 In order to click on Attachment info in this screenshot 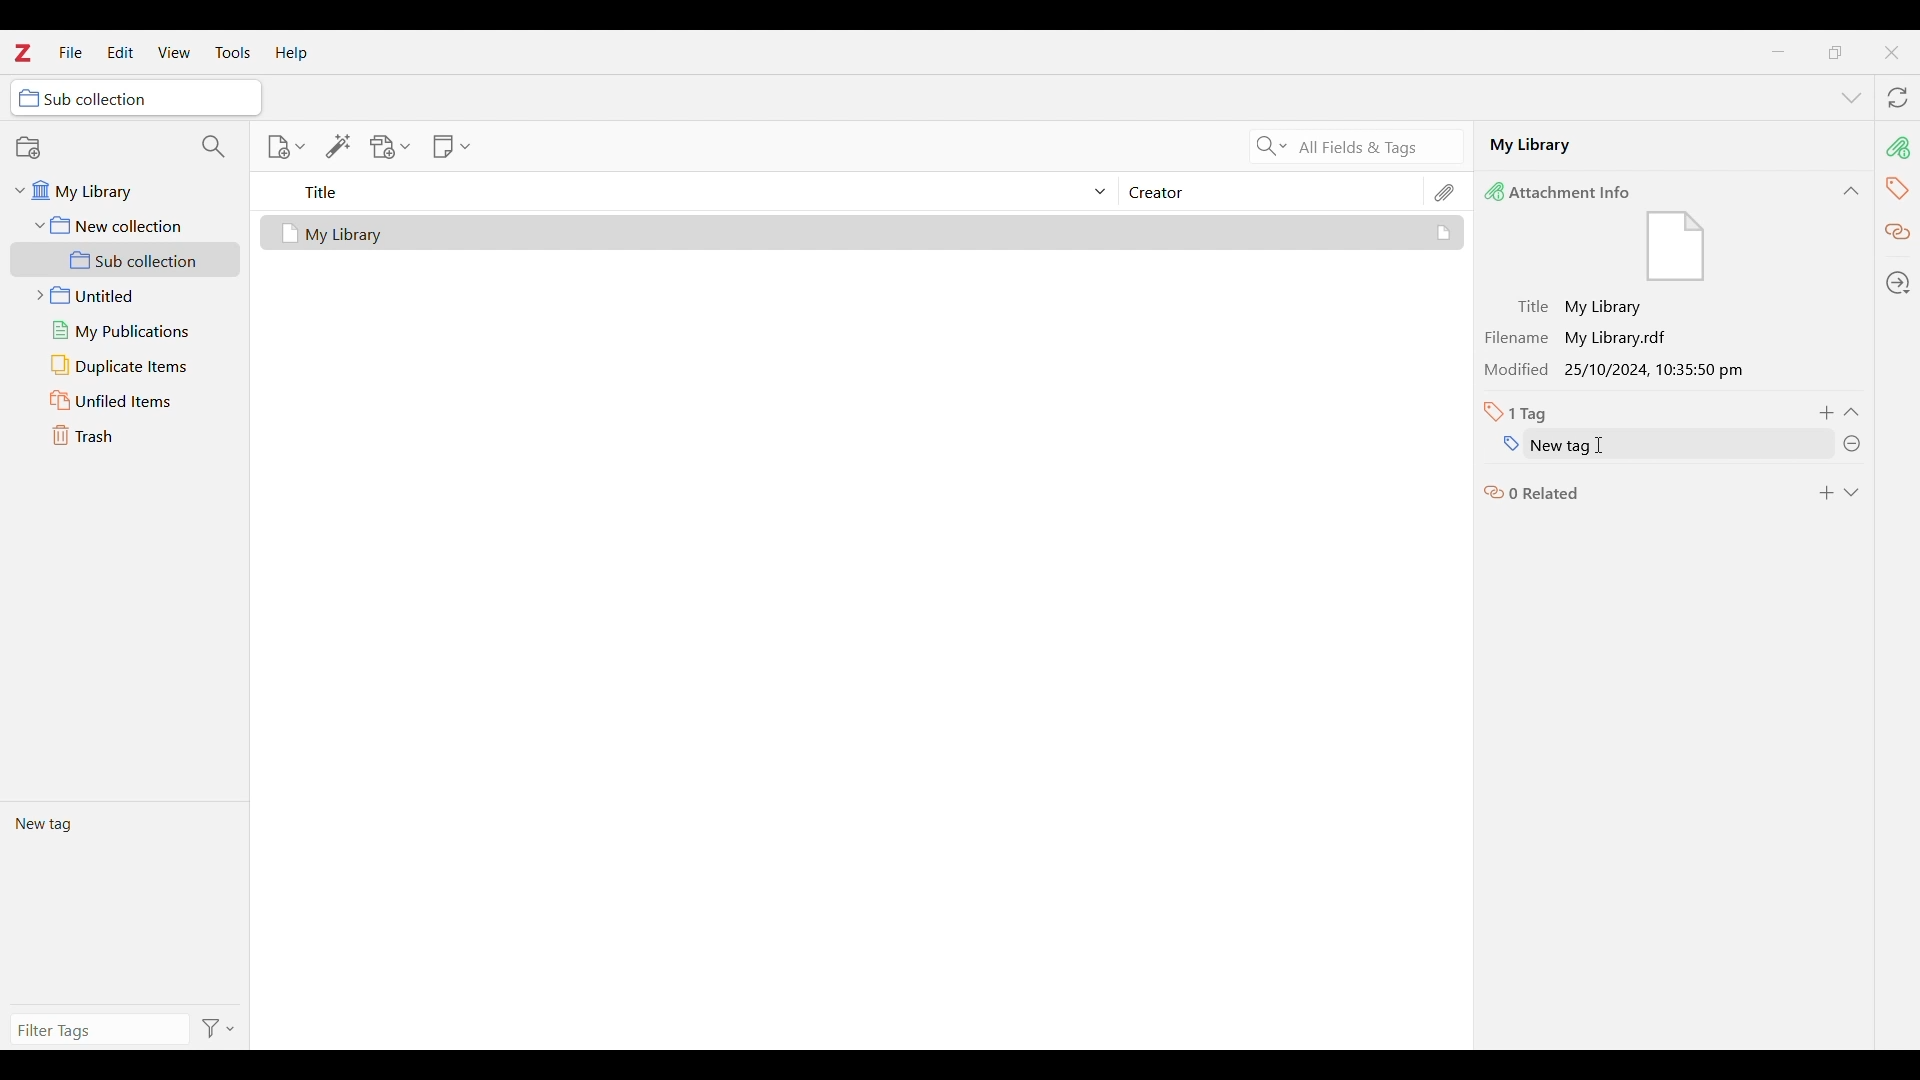, I will do `click(1899, 146)`.